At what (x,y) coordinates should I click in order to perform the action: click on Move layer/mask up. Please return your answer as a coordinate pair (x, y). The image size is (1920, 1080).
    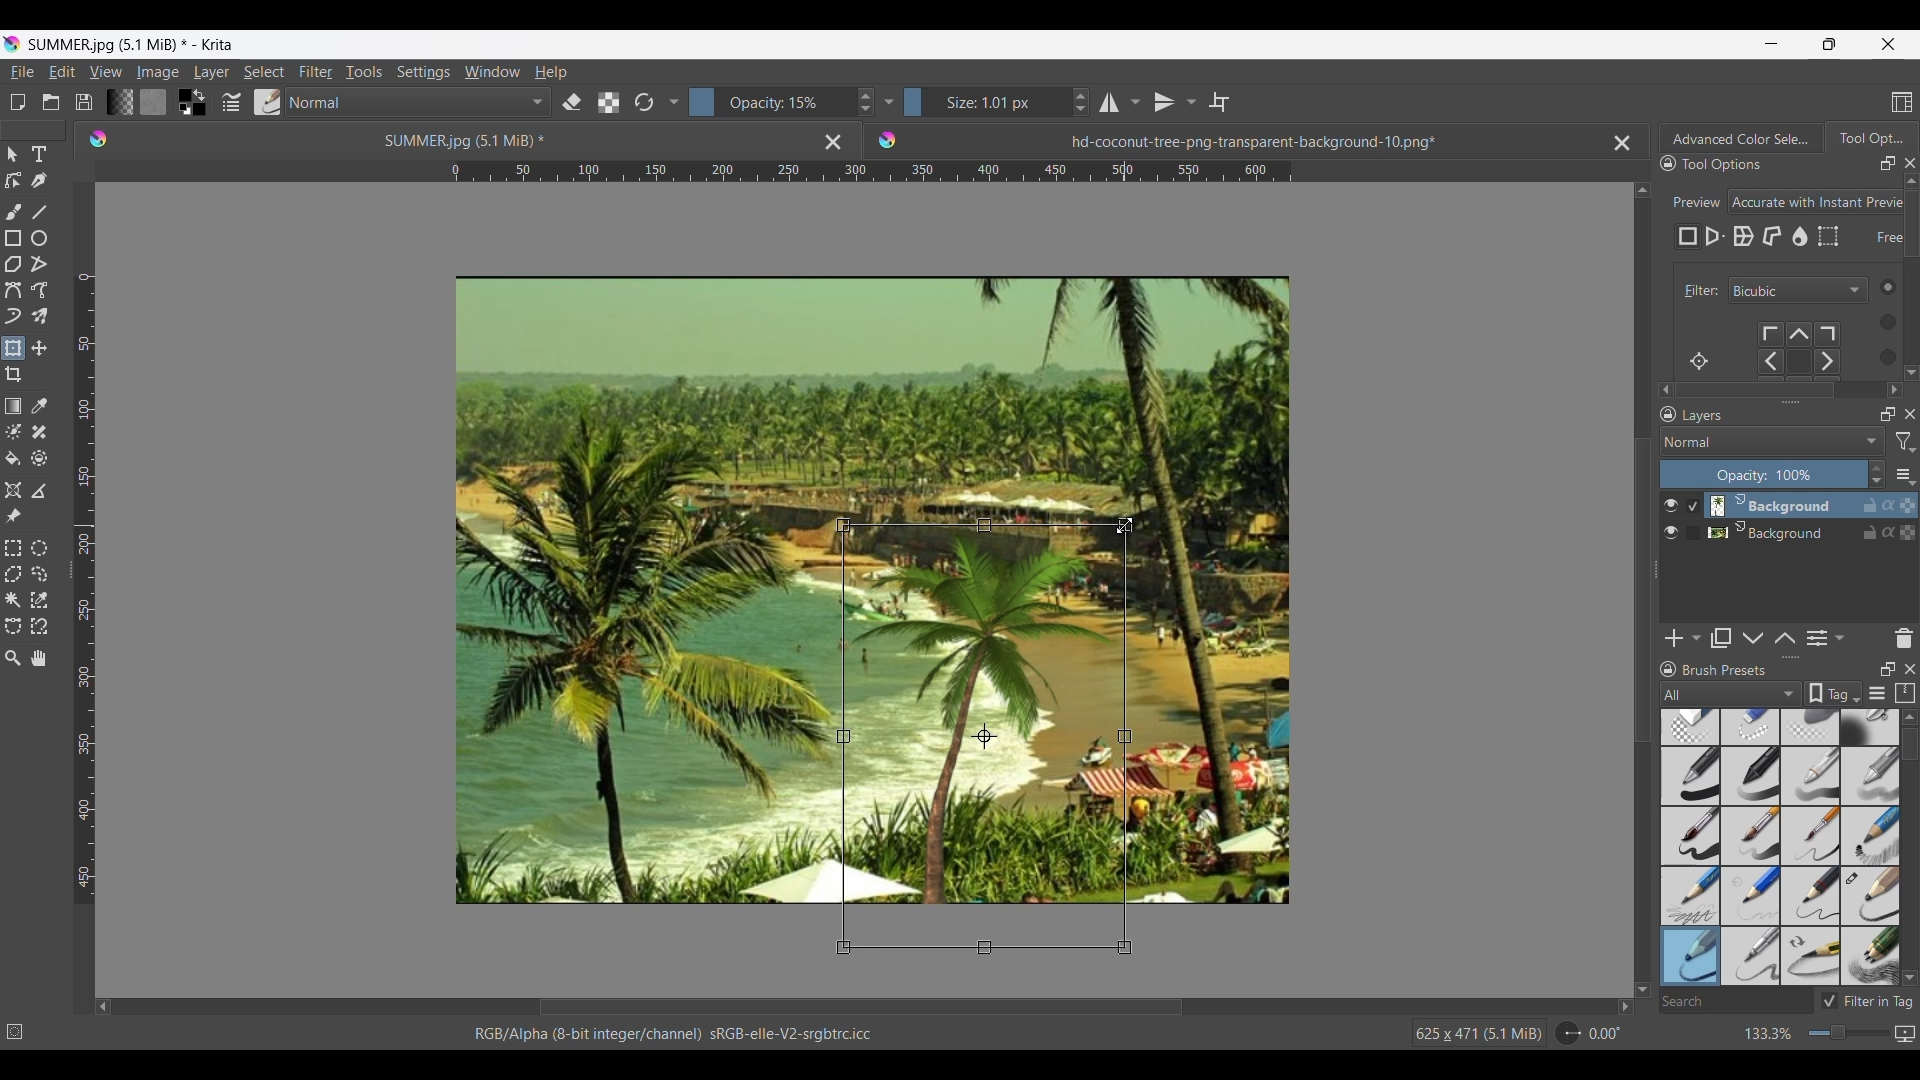
    Looking at the image, I should click on (1785, 638).